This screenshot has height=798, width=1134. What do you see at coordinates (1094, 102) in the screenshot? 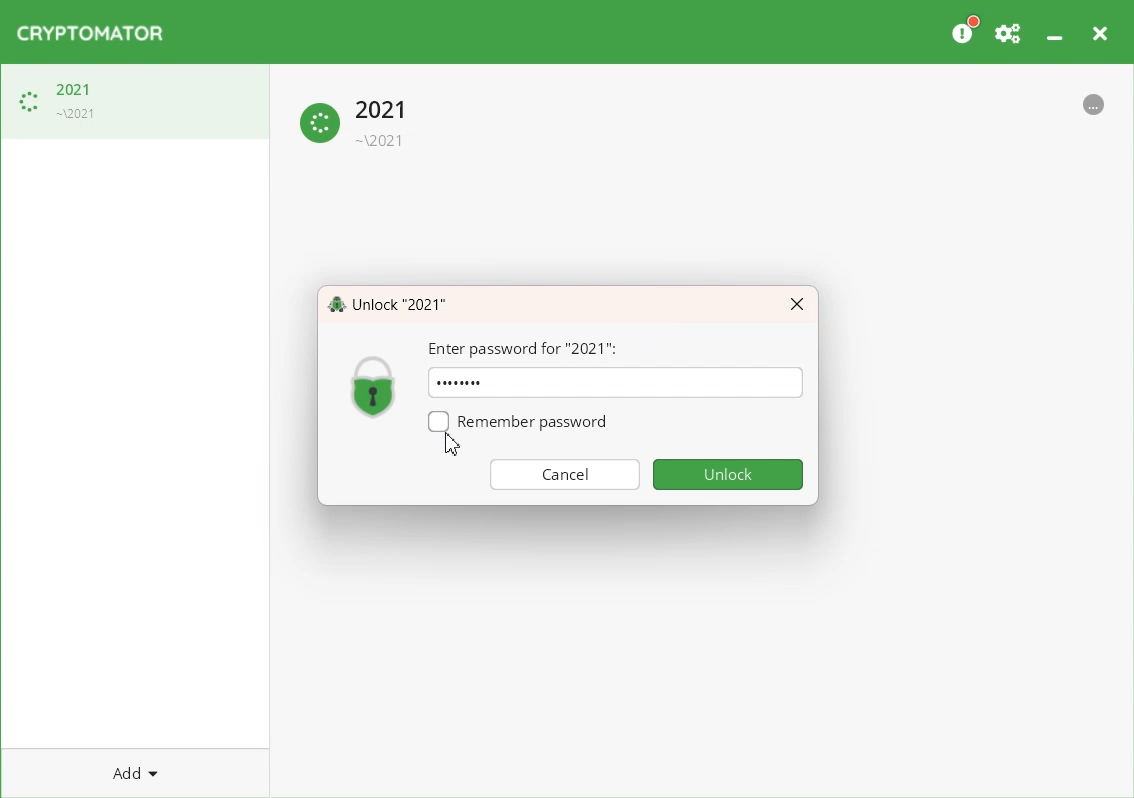
I see `More` at bounding box center [1094, 102].